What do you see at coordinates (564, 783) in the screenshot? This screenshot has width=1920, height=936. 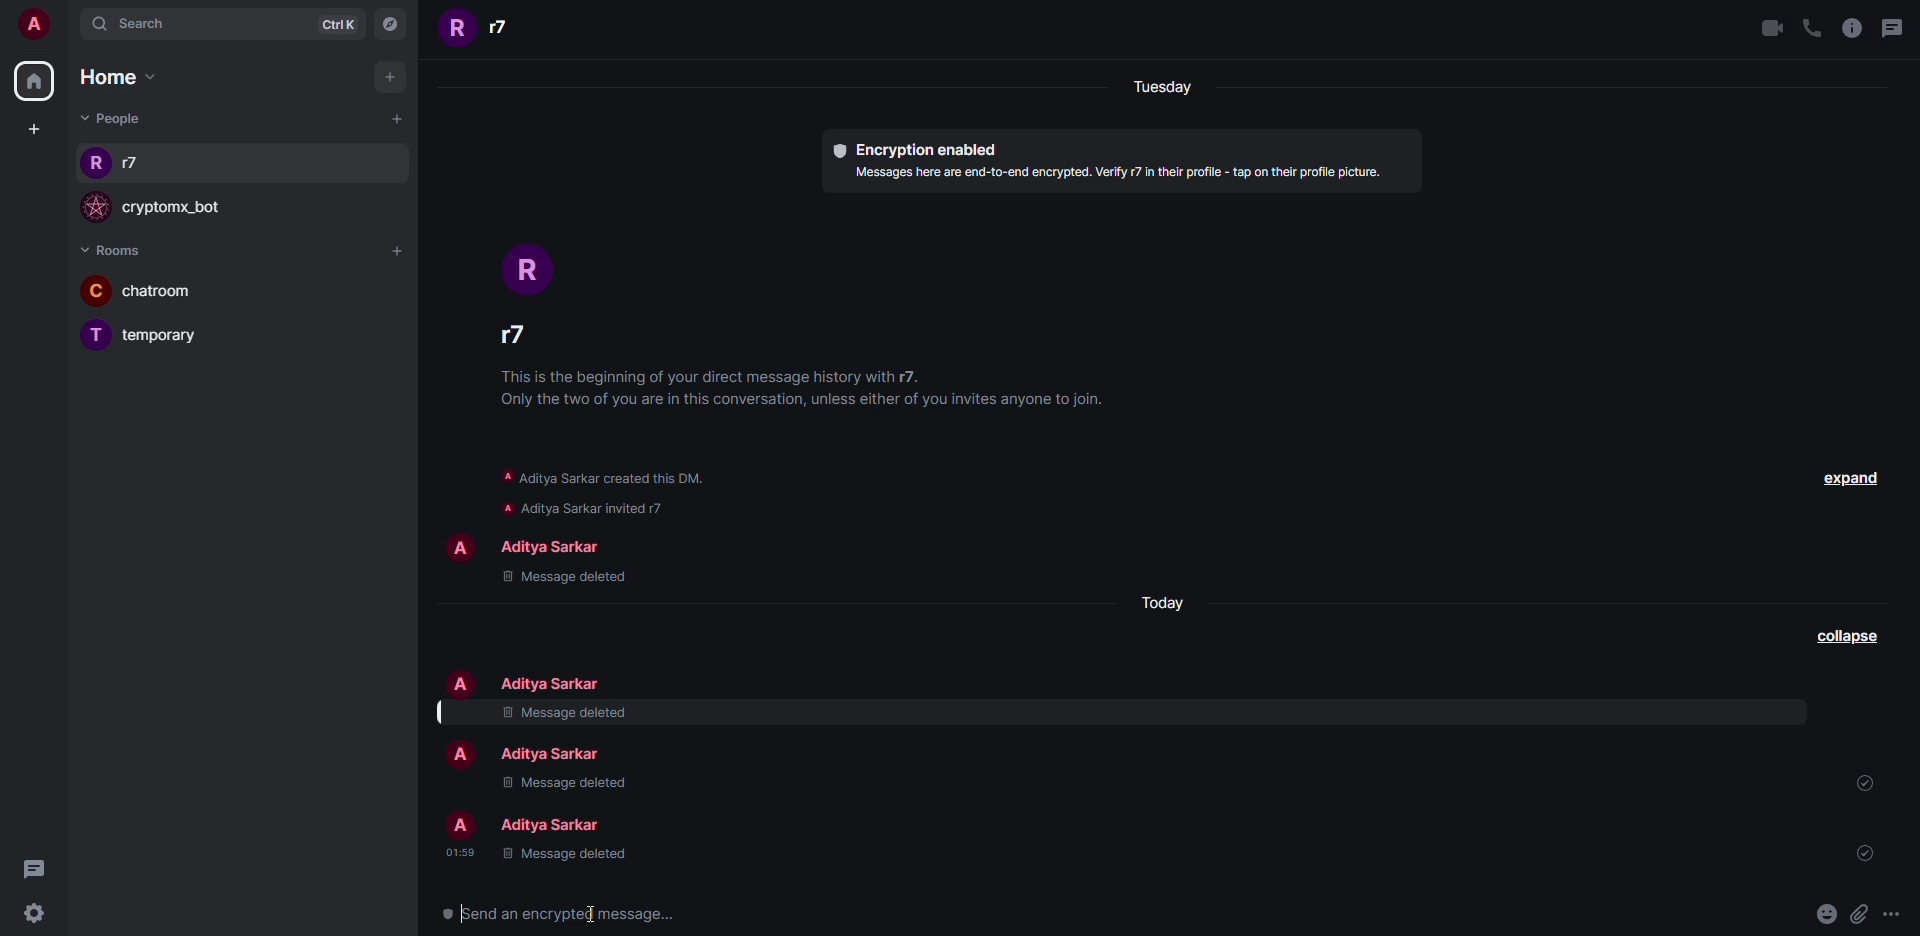 I see `message deleted` at bounding box center [564, 783].